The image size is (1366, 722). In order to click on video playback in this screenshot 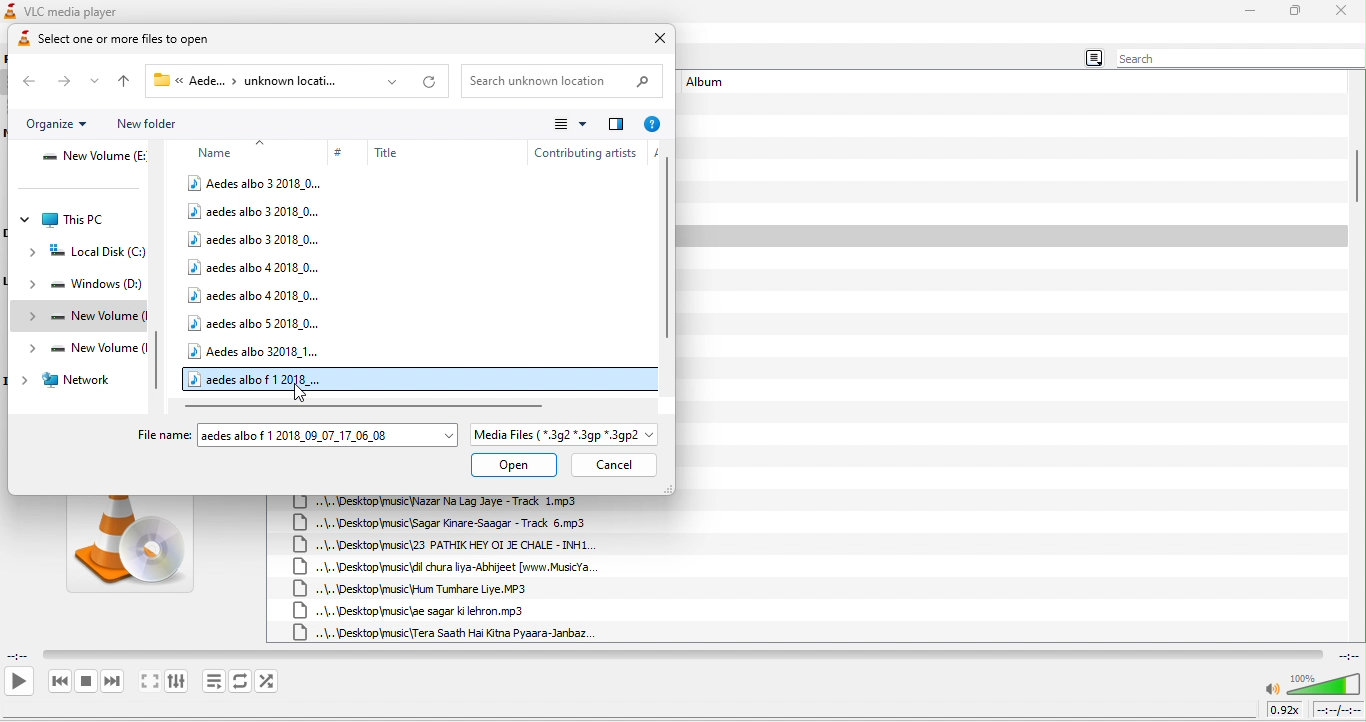, I will do `click(682, 654)`.